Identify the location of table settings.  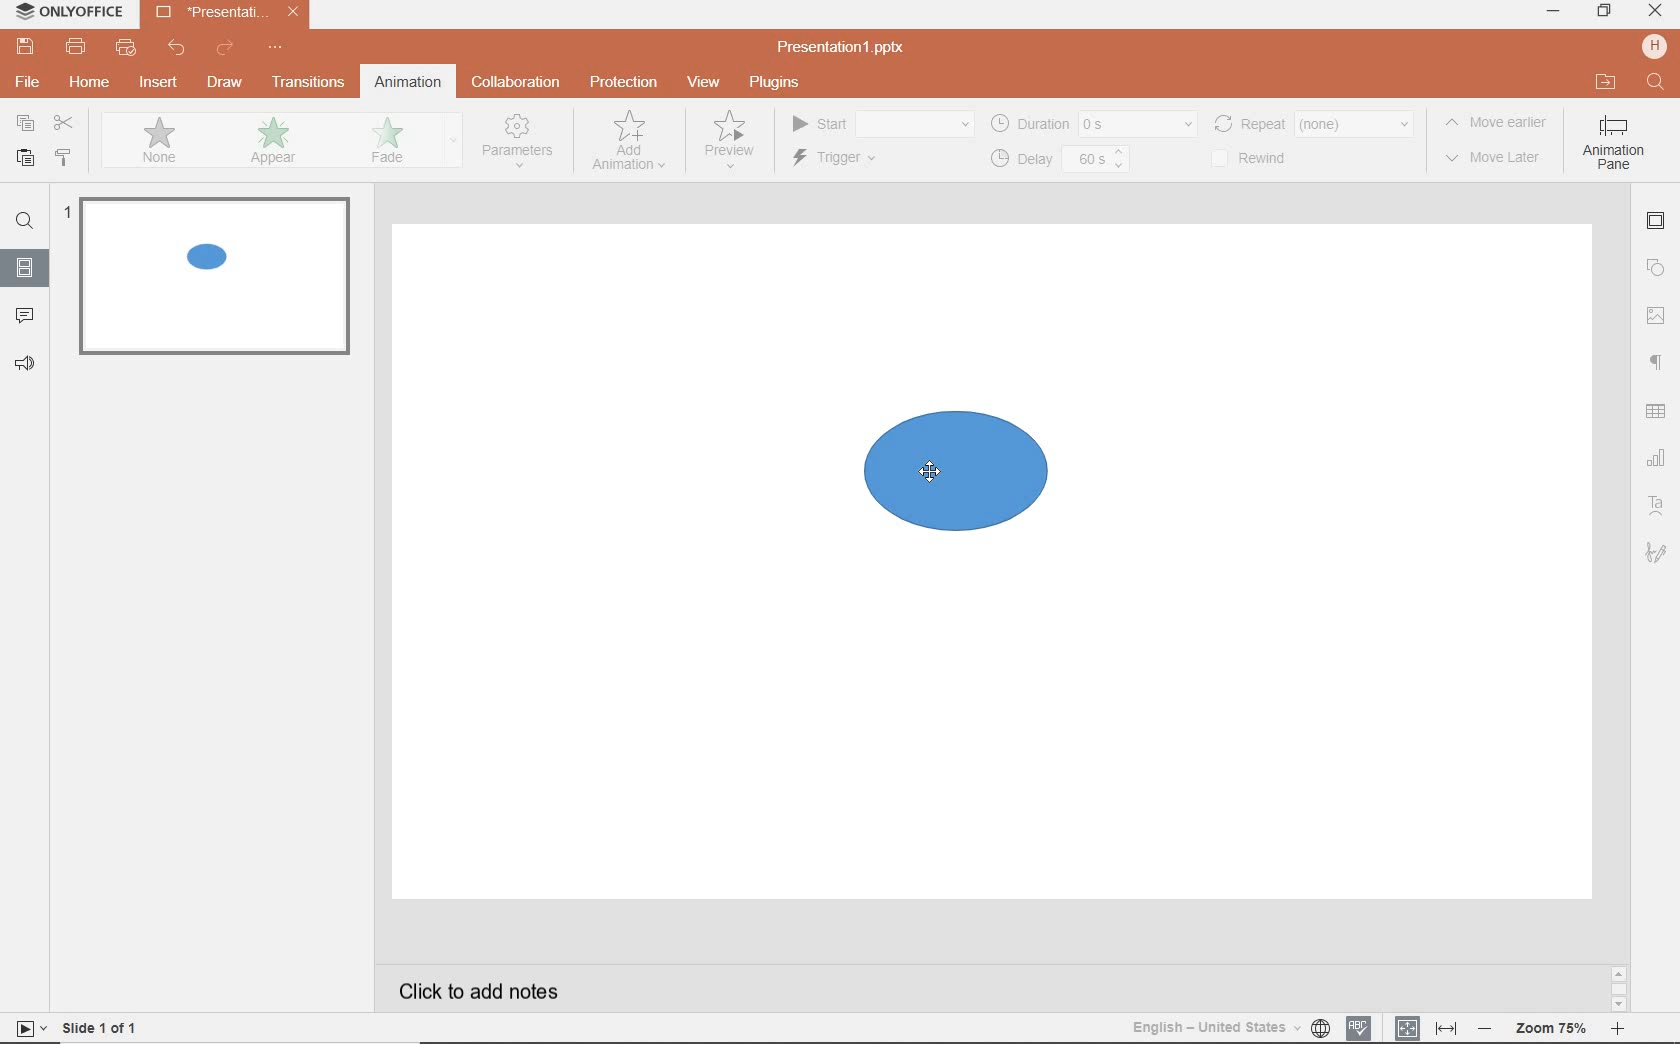
(1658, 413).